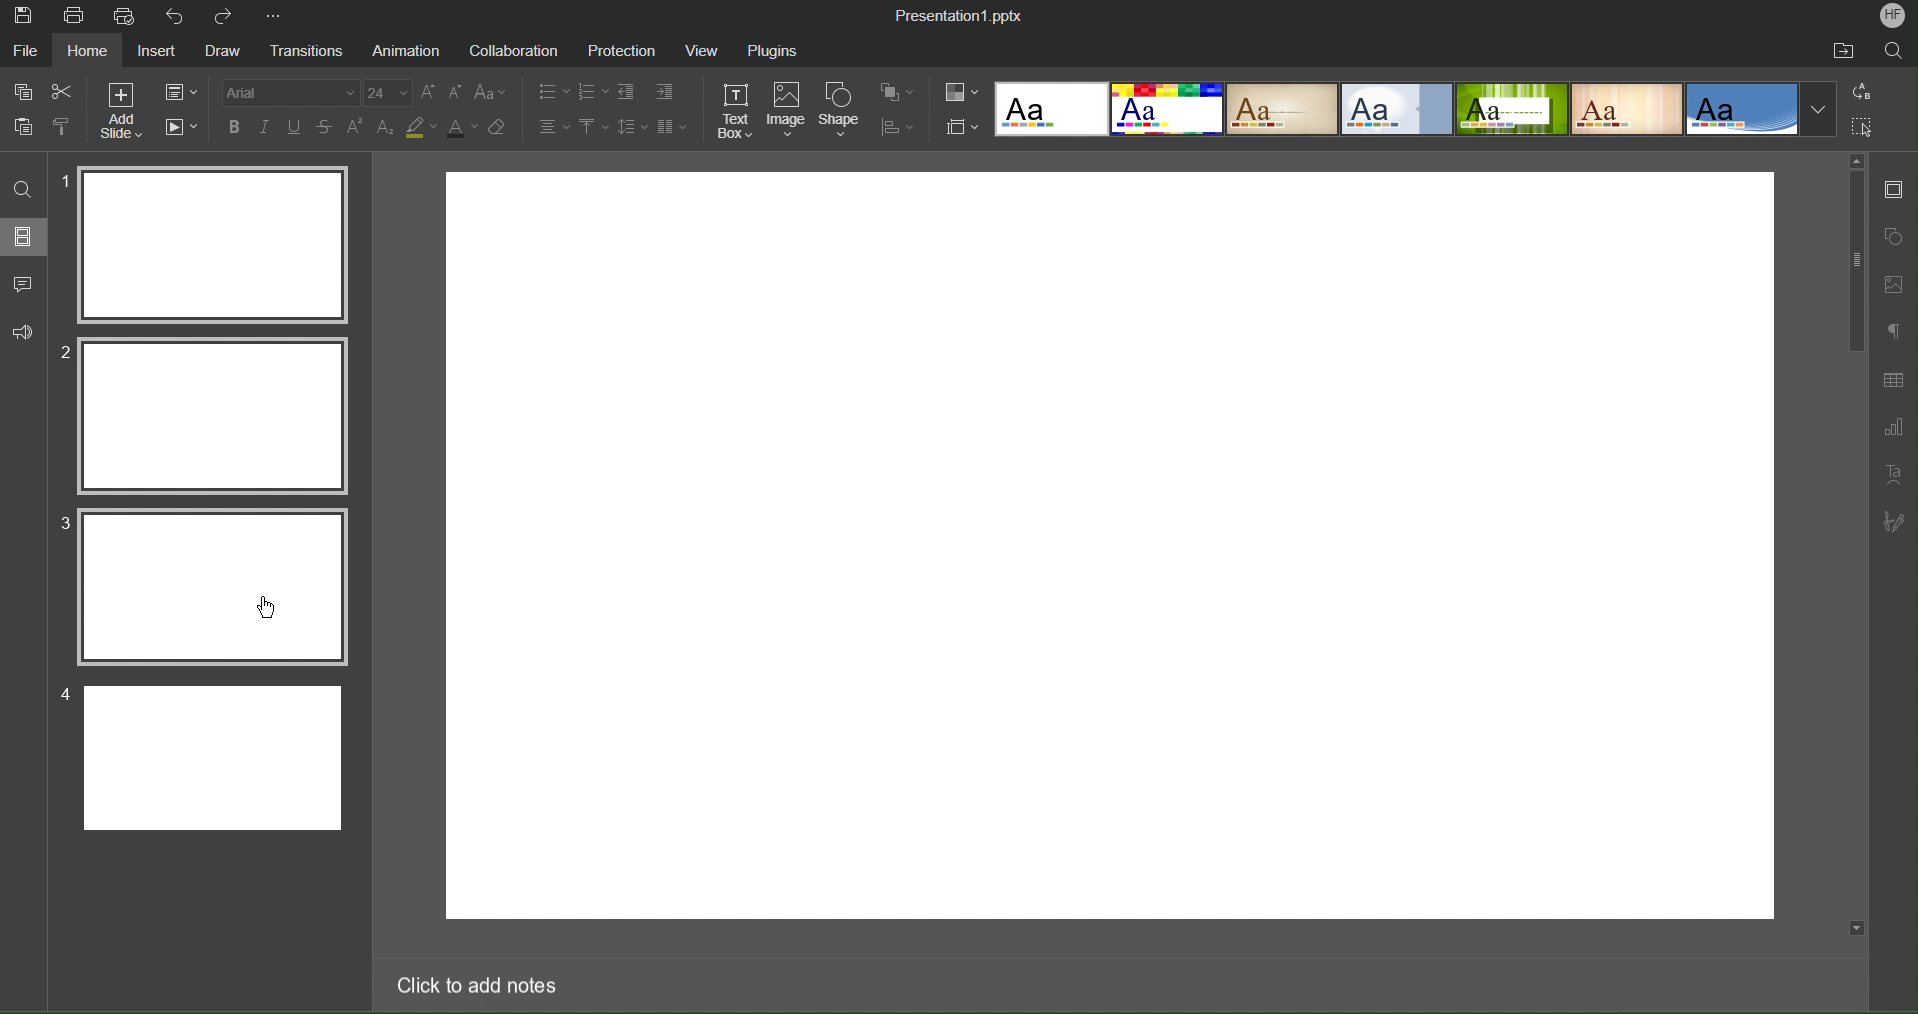  I want to click on Selected Slide, so click(213, 416).